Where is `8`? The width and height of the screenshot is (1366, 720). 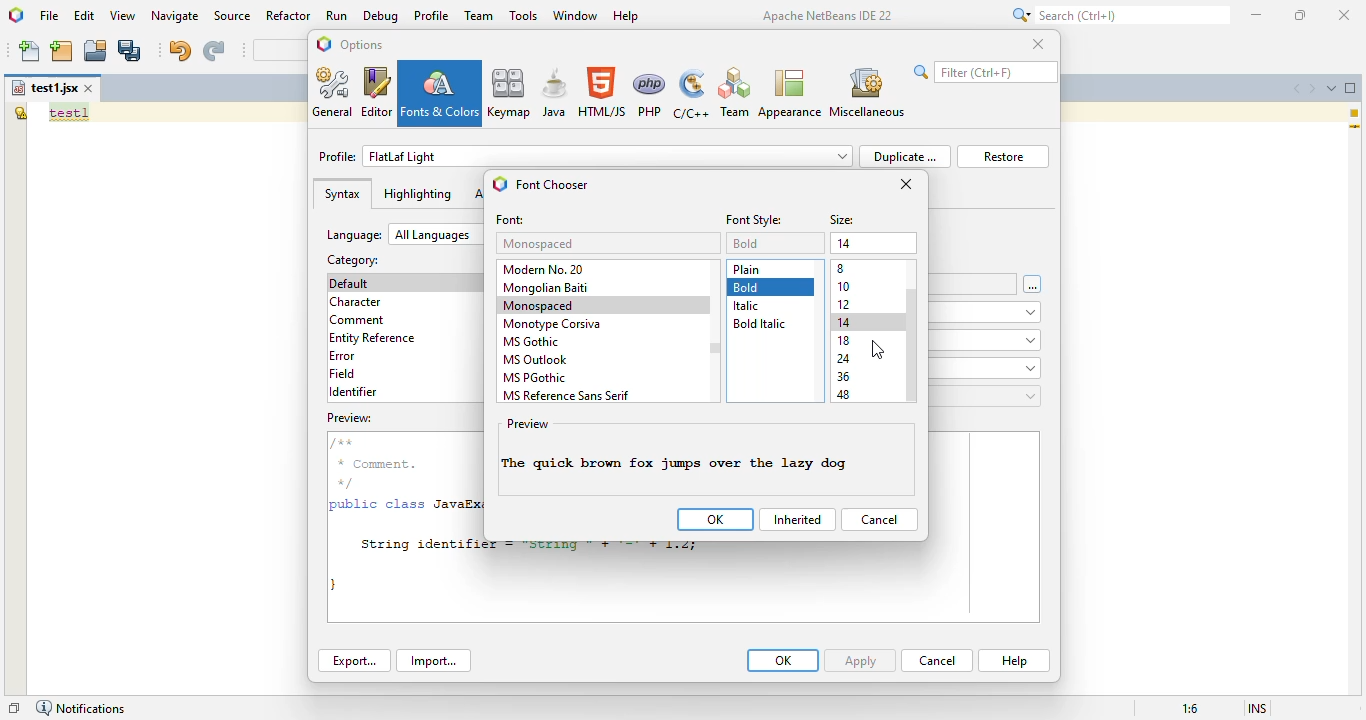
8 is located at coordinates (843, 268).